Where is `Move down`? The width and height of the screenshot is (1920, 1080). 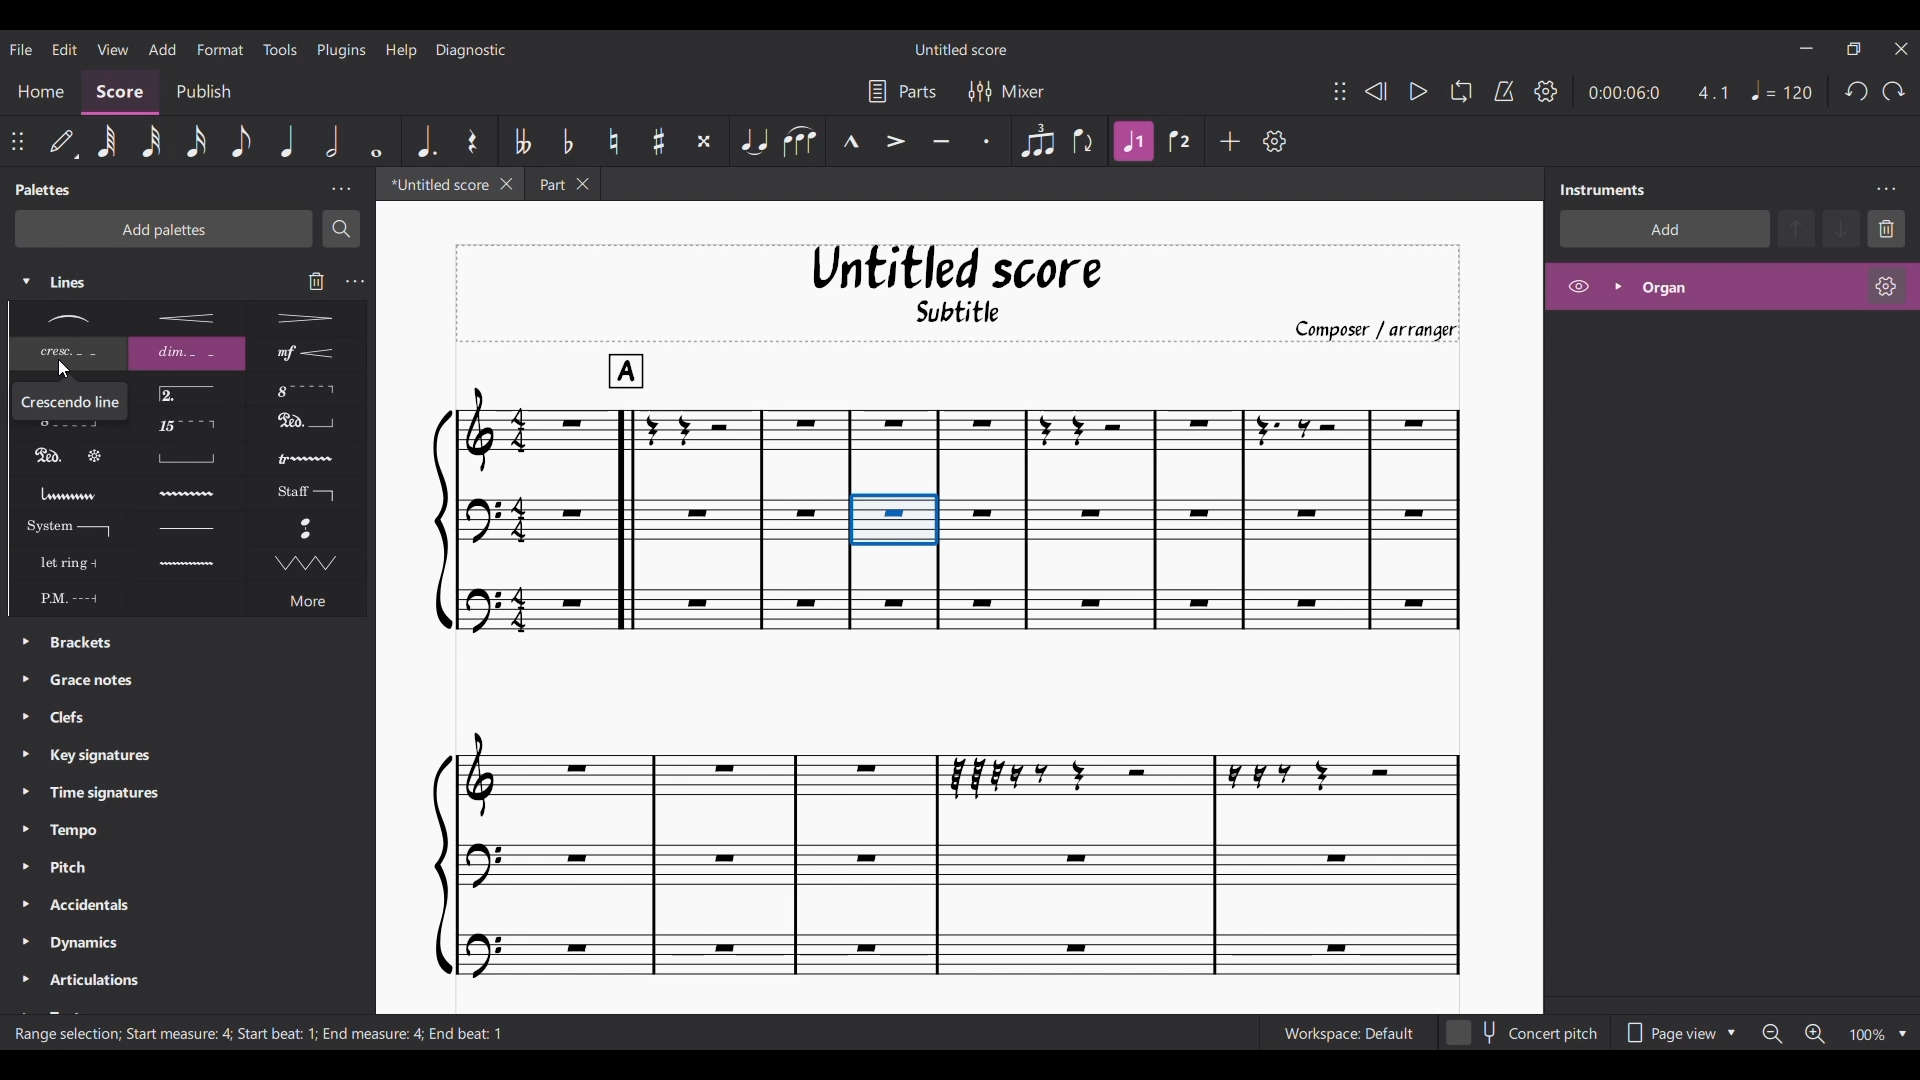
Move down is located at coordinates (1840, 229).